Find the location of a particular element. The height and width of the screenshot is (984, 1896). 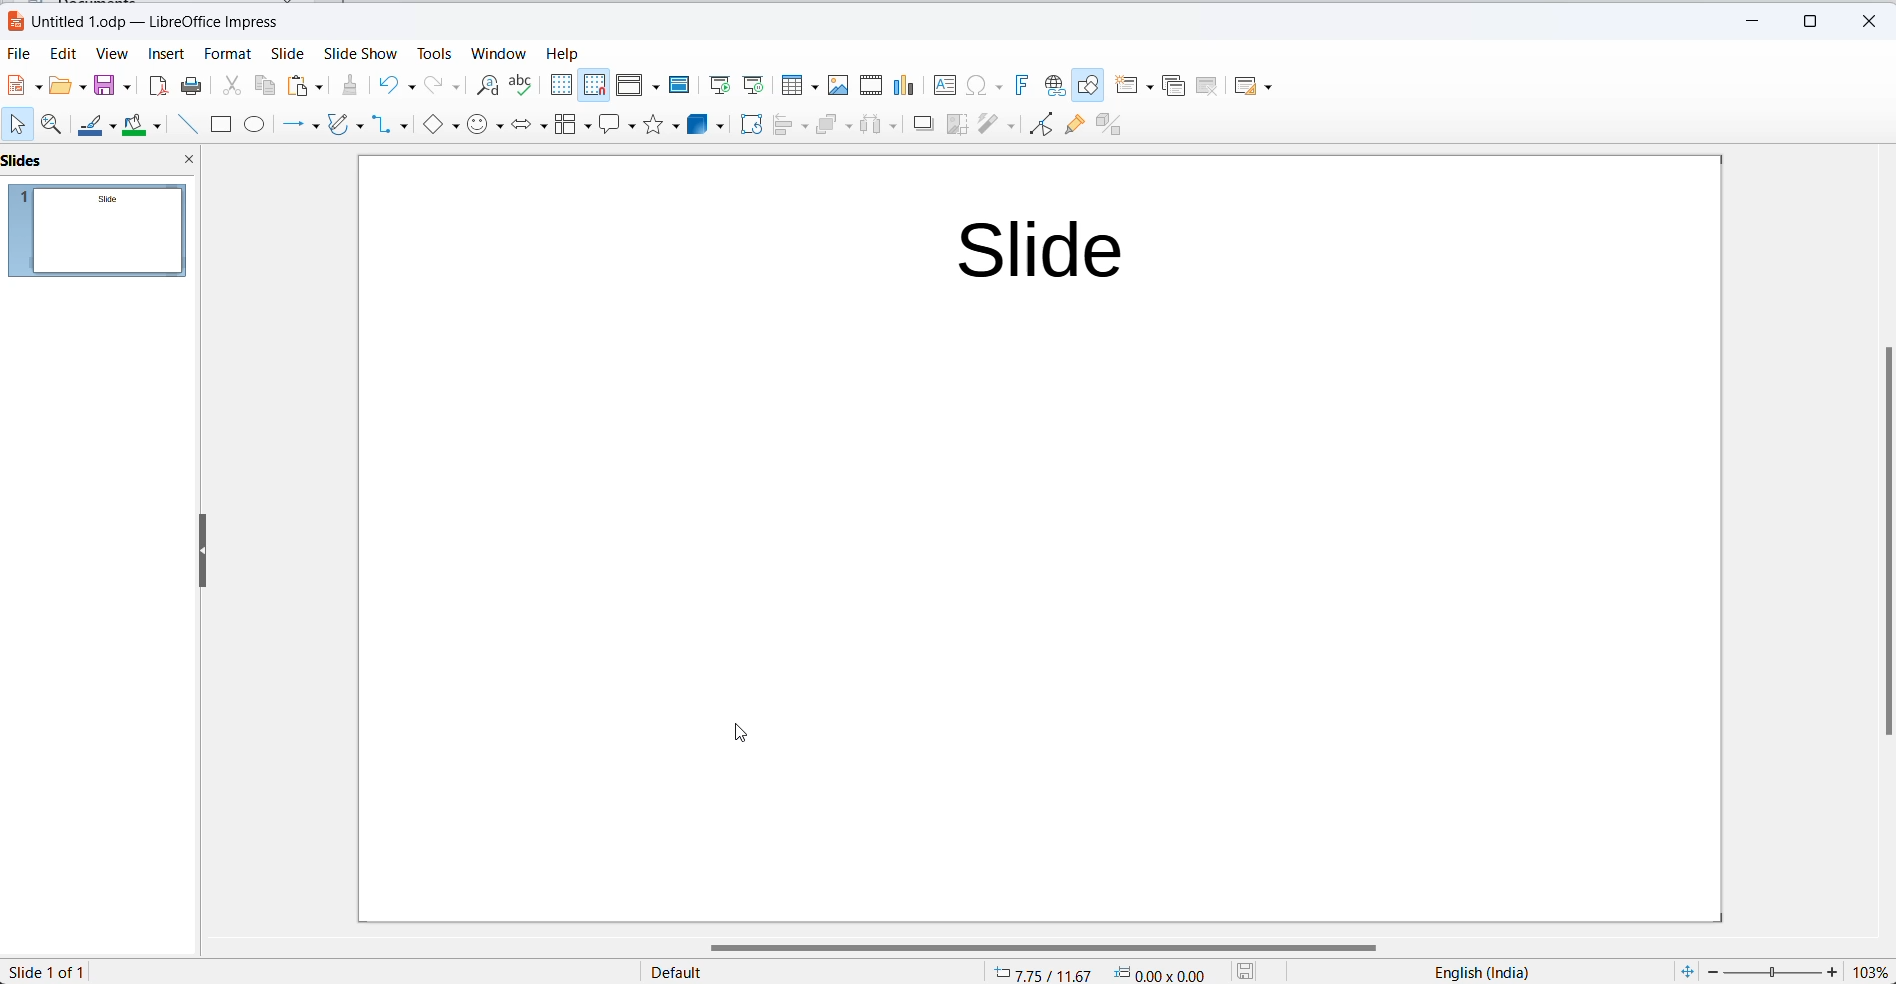

fill color is located at coordinates (142, 127).